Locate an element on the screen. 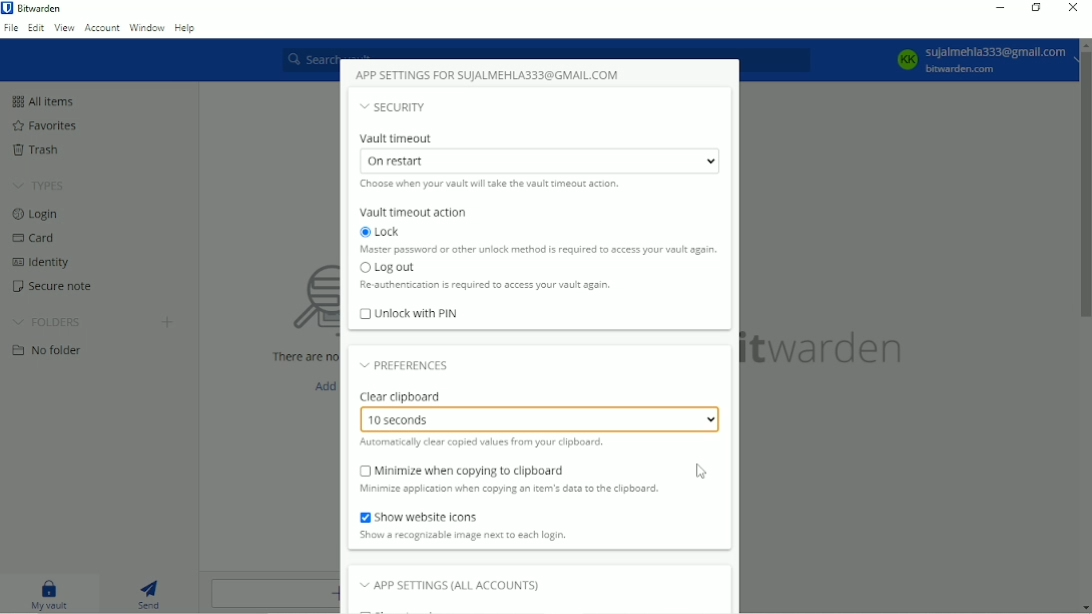 Image resolution: width=1092 pixels, height=614 pixels. 10 seconds is located at coordinates (543, 418).